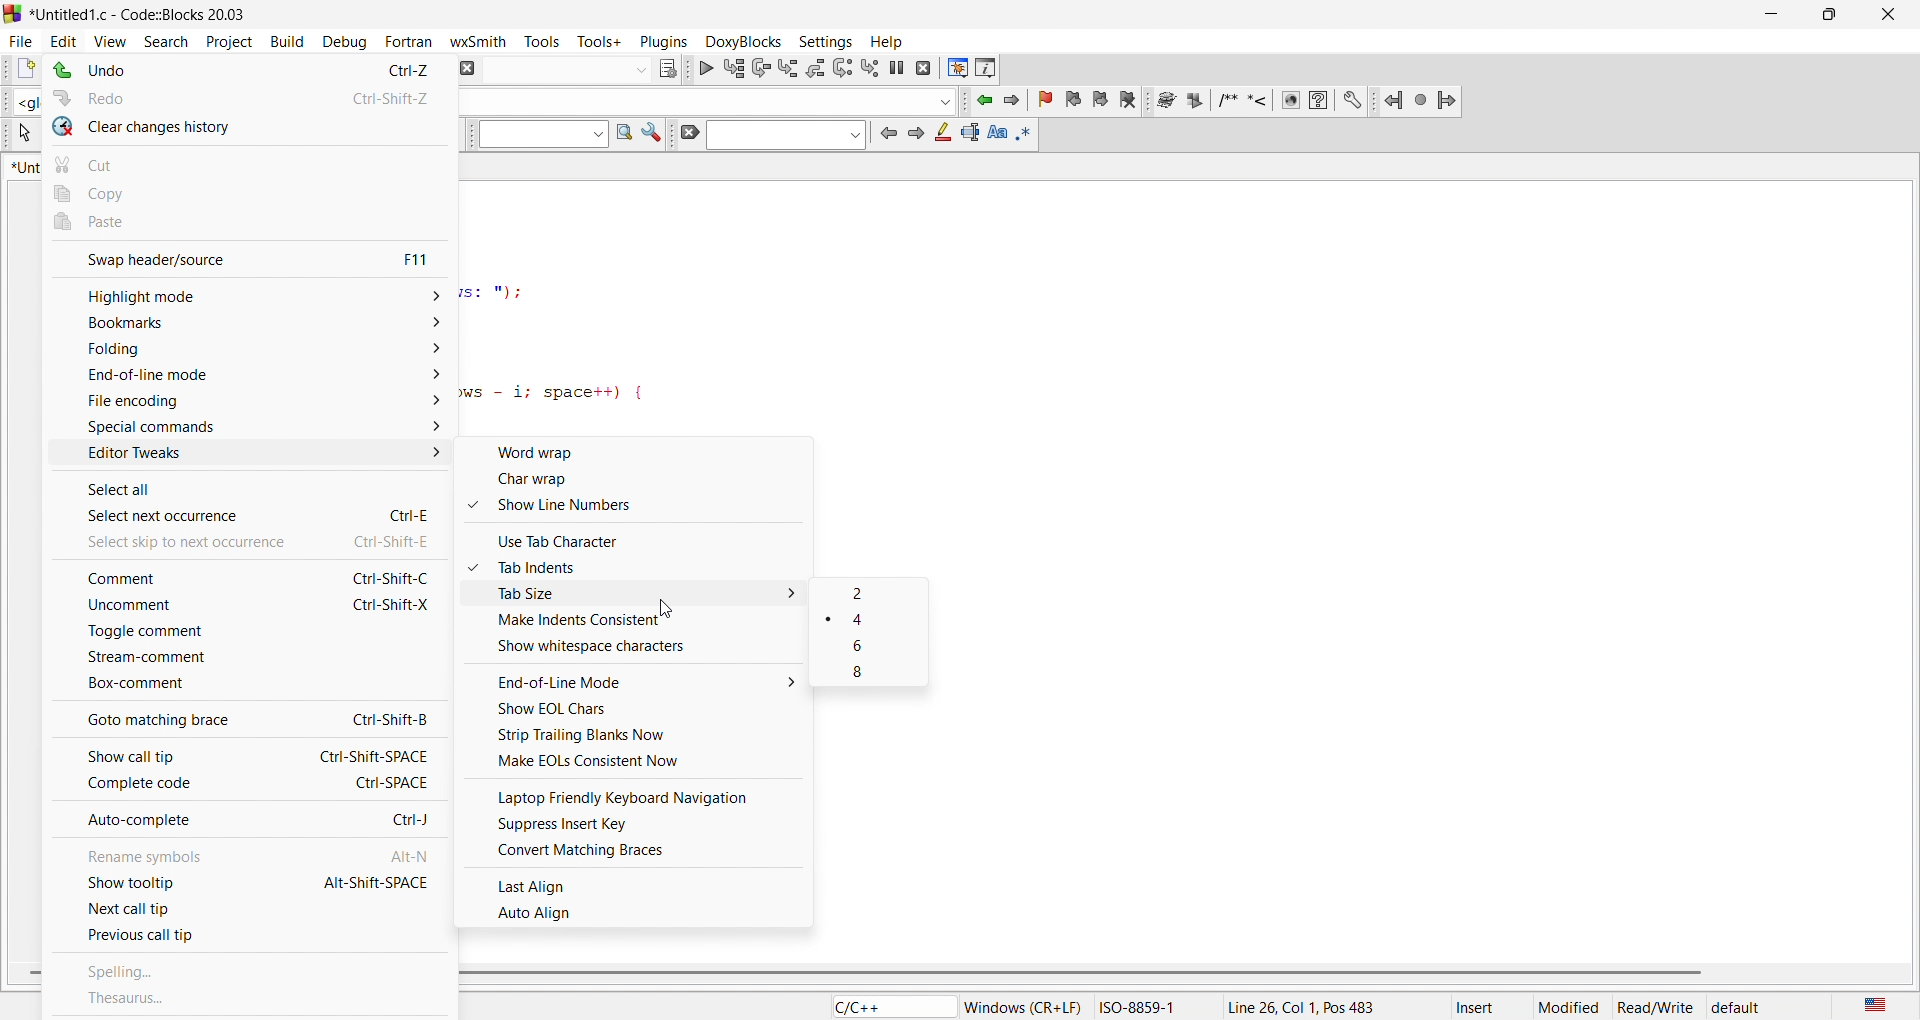  Describe the element at coordinates (248, 193) in the screenshot. I see `copy` at that location.